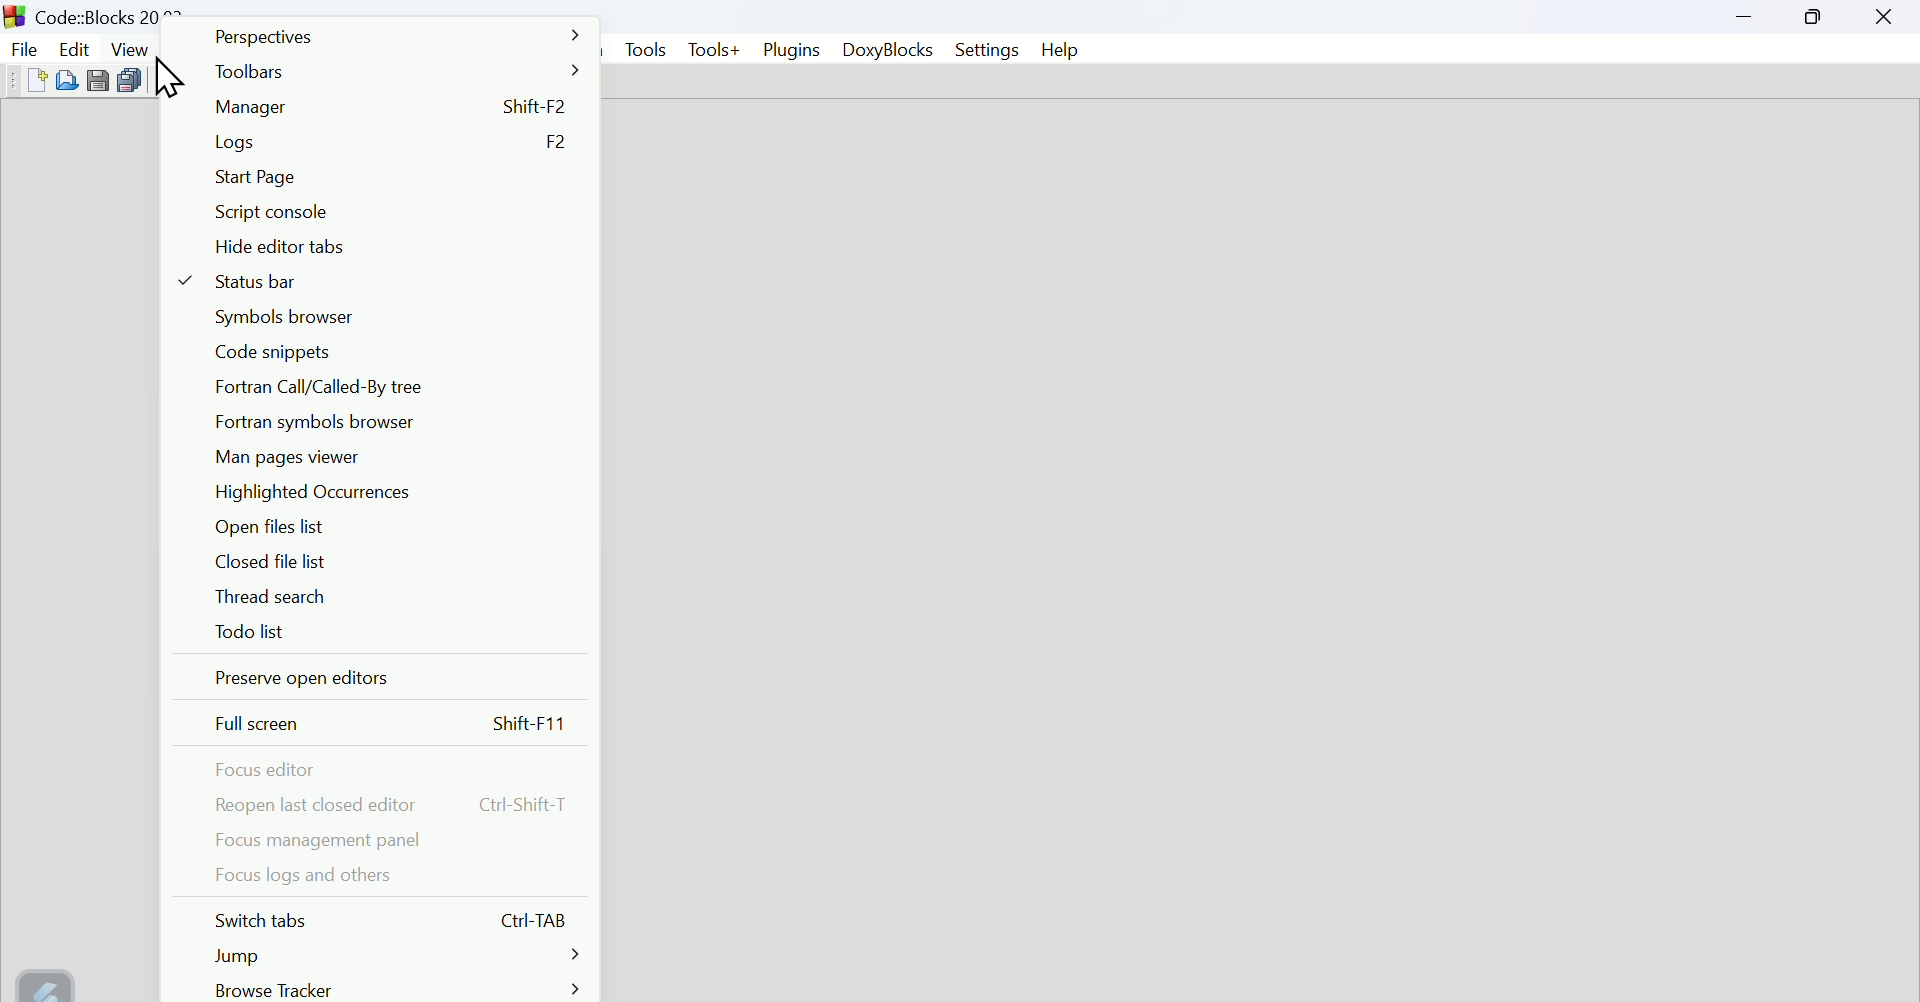 This screenshot has height=1002, width=1920. I want to click on Close, so click(1884, 17).